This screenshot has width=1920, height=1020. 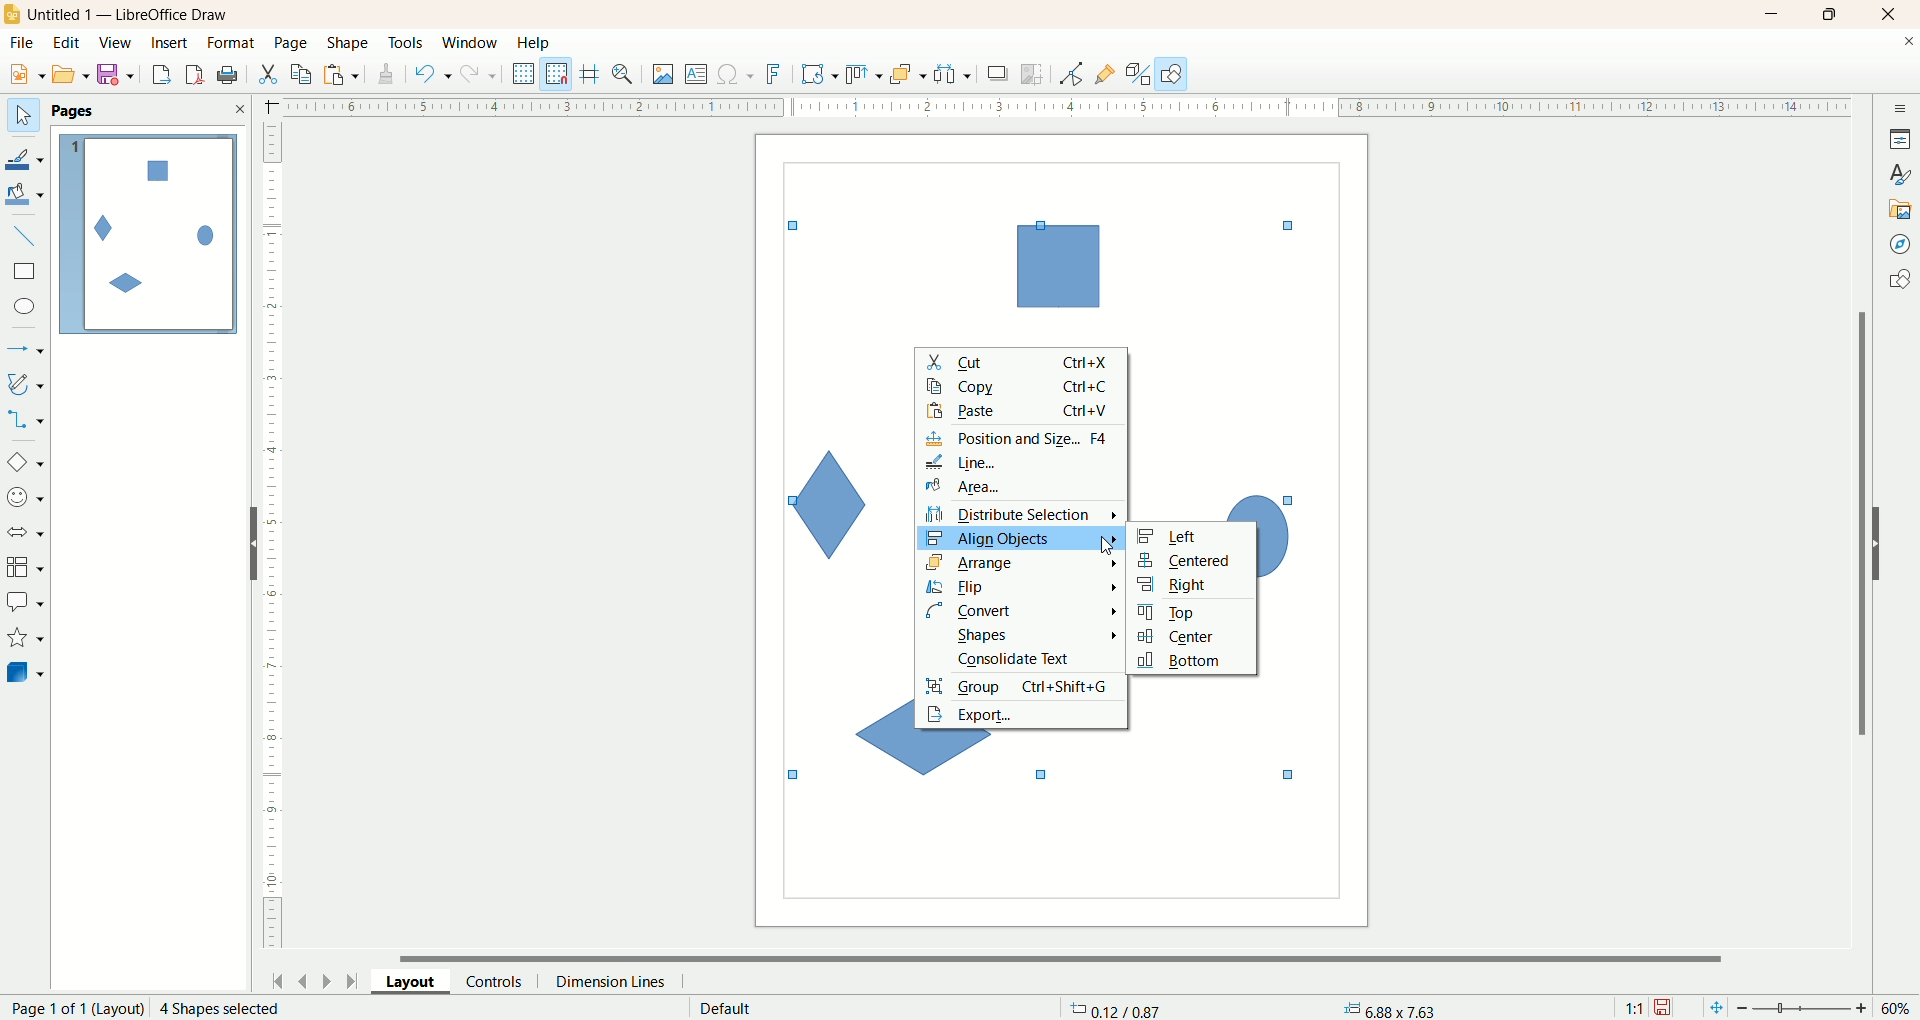 I want to click on consolidate, so click(x=1022, y=657).